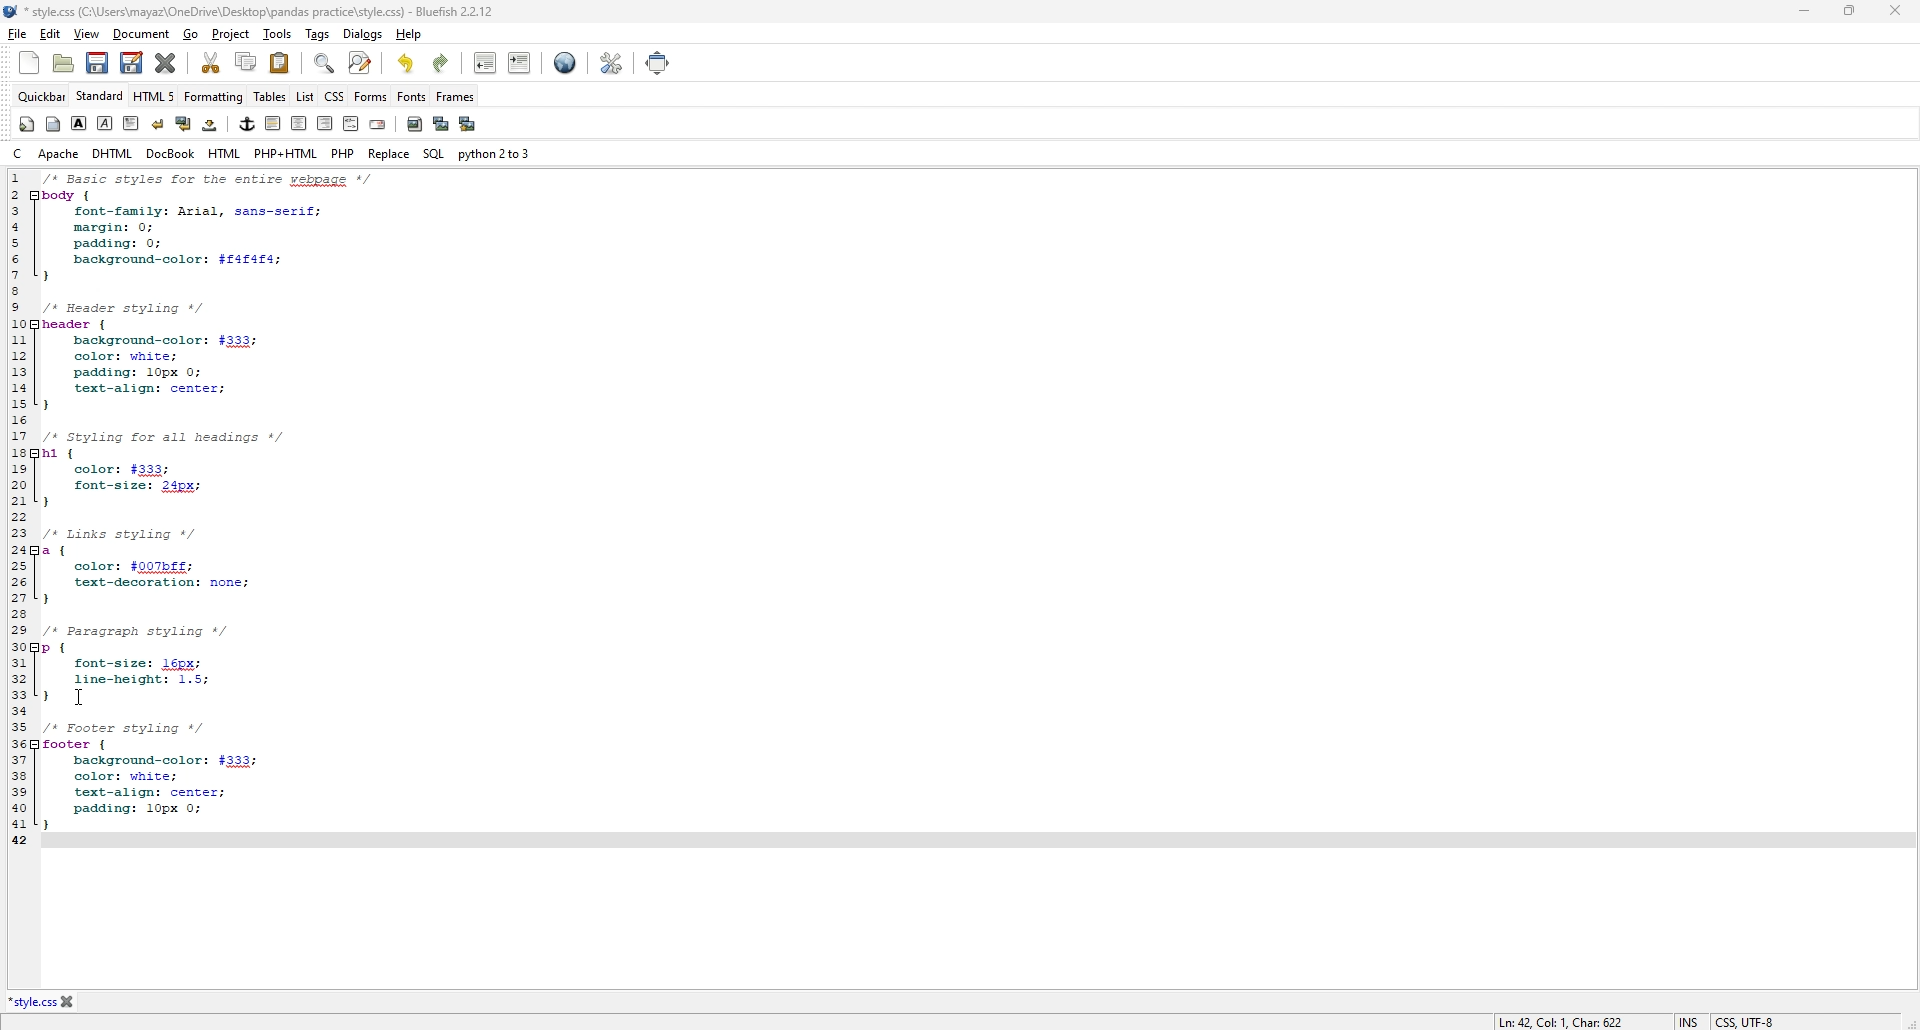 The width and height of the screenshot is (1920, 1030). I want to click on Ln: 42, Col: 1, Char: 622, so click(1563, 1022).